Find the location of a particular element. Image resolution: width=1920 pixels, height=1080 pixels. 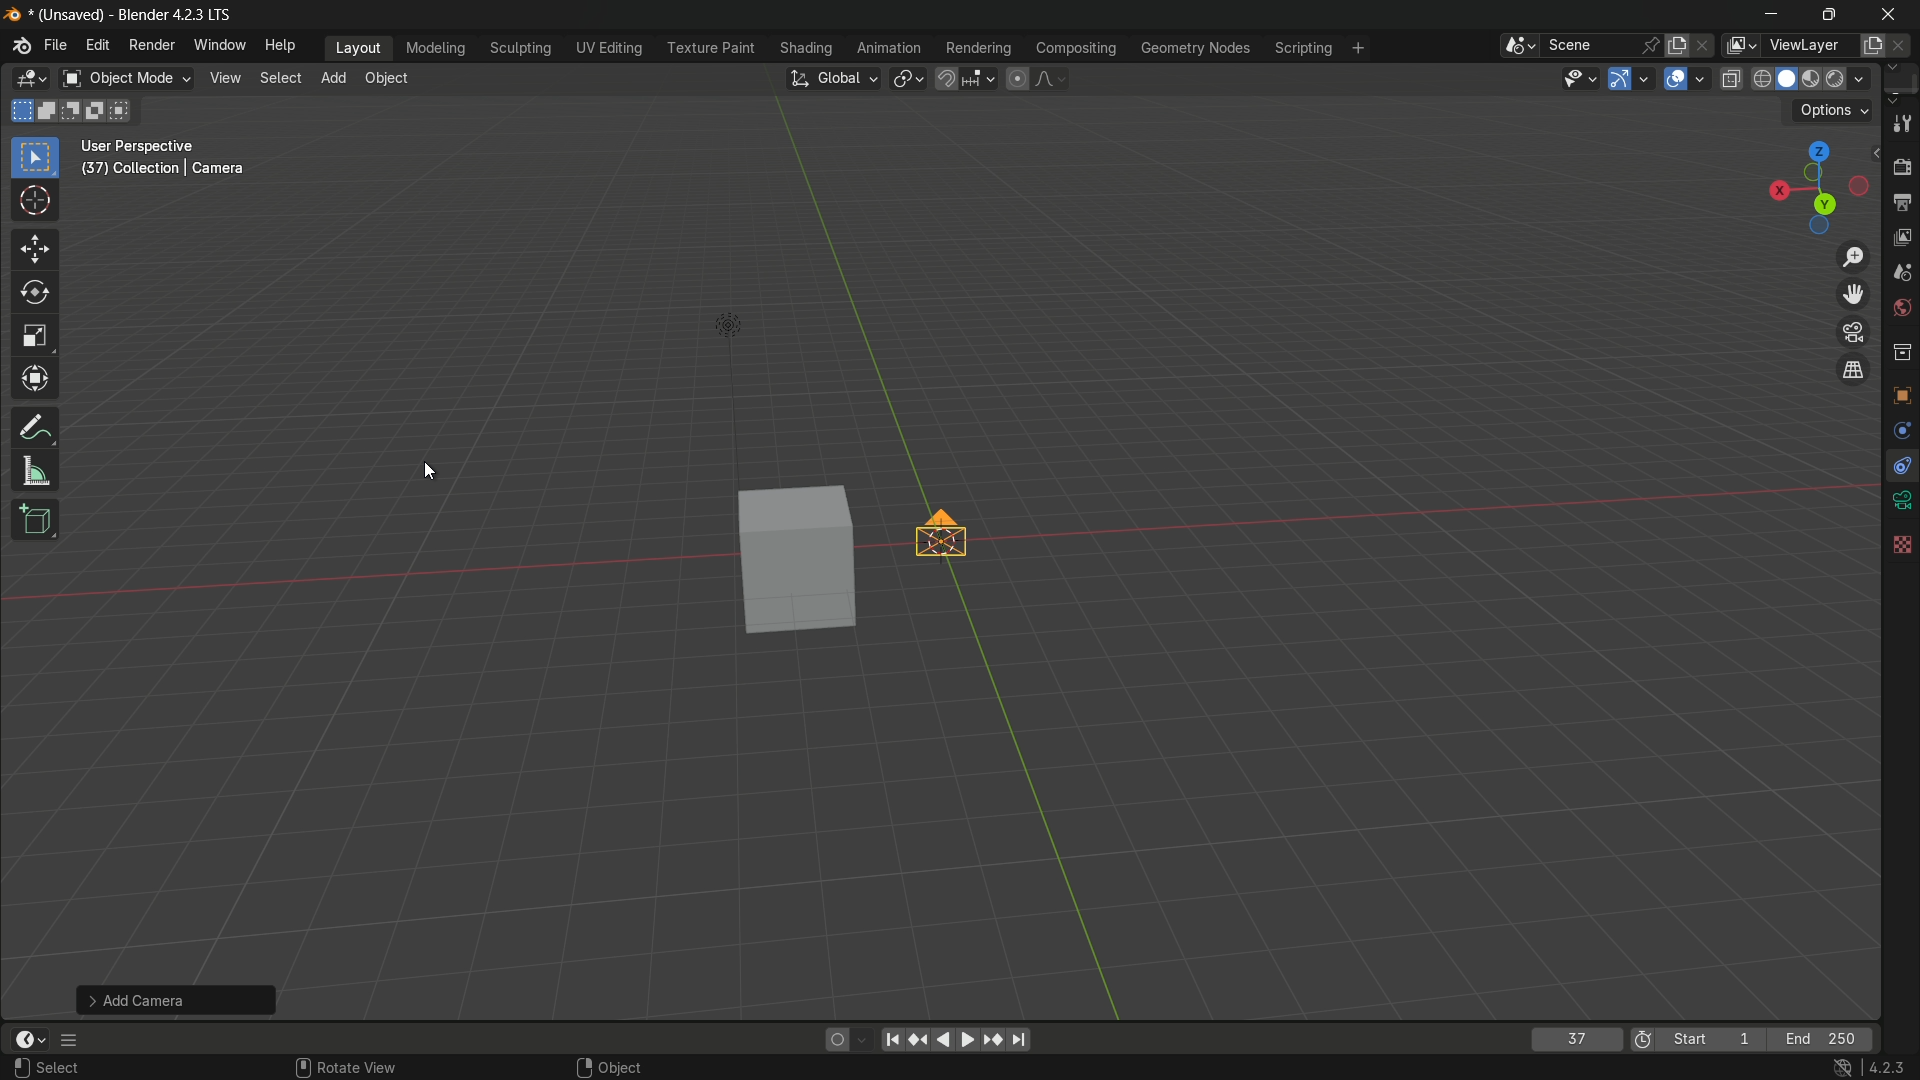

more options is located at coordinates (79, 1041).